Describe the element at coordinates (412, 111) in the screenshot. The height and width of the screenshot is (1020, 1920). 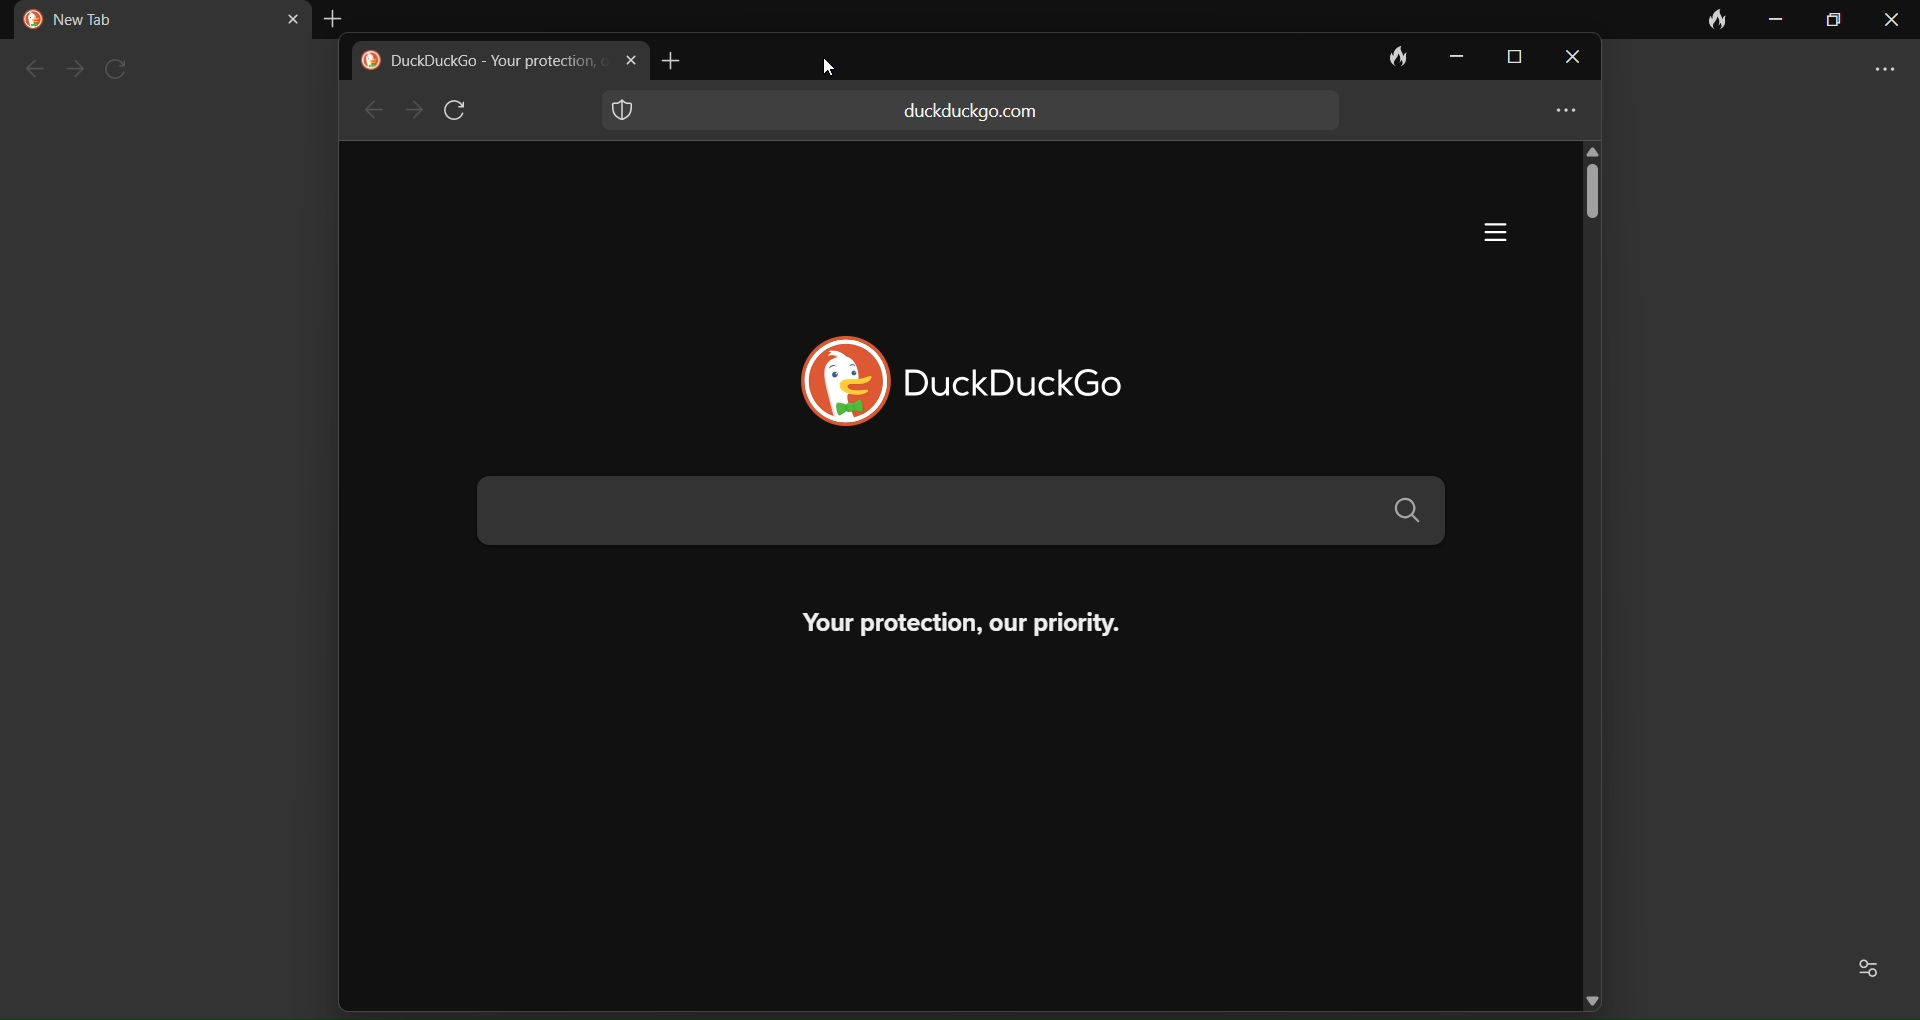
I see `next` at that location.